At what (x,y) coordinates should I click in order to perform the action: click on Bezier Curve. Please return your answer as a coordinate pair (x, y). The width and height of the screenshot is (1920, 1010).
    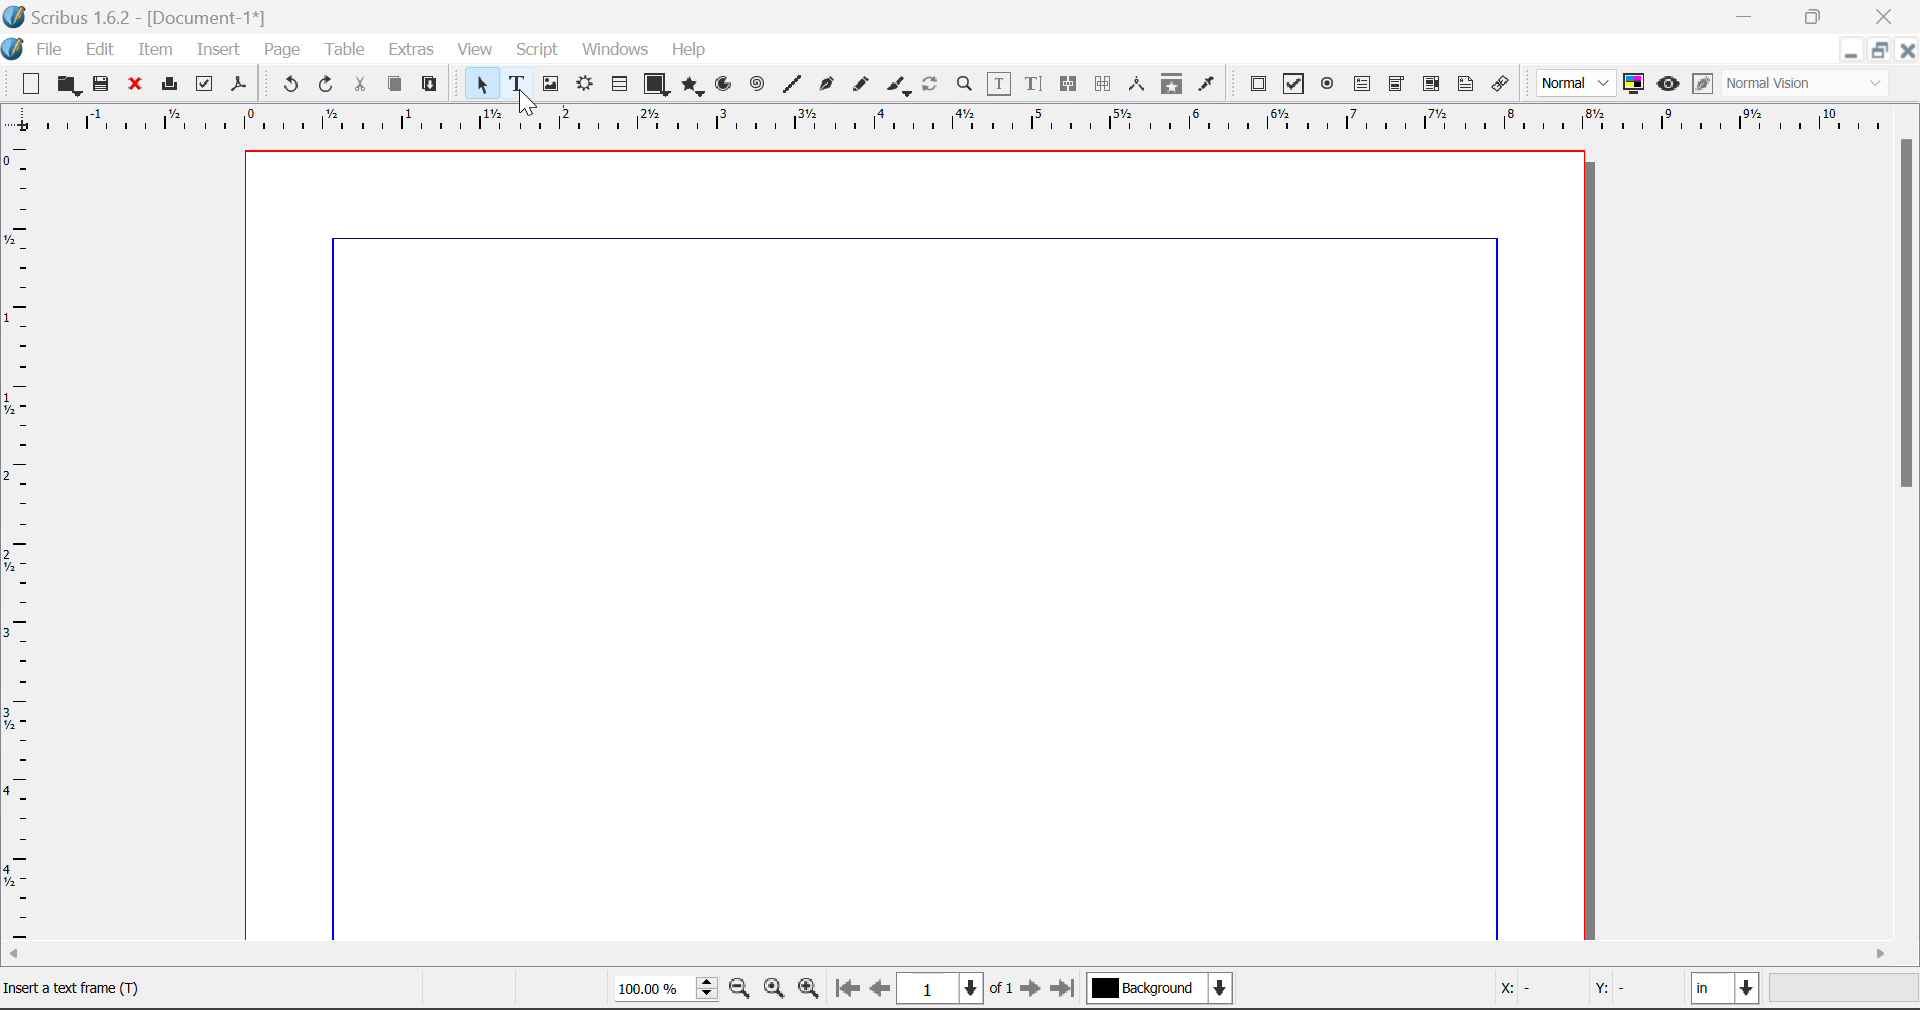
    Looking at the image, I should click on (824, 84).